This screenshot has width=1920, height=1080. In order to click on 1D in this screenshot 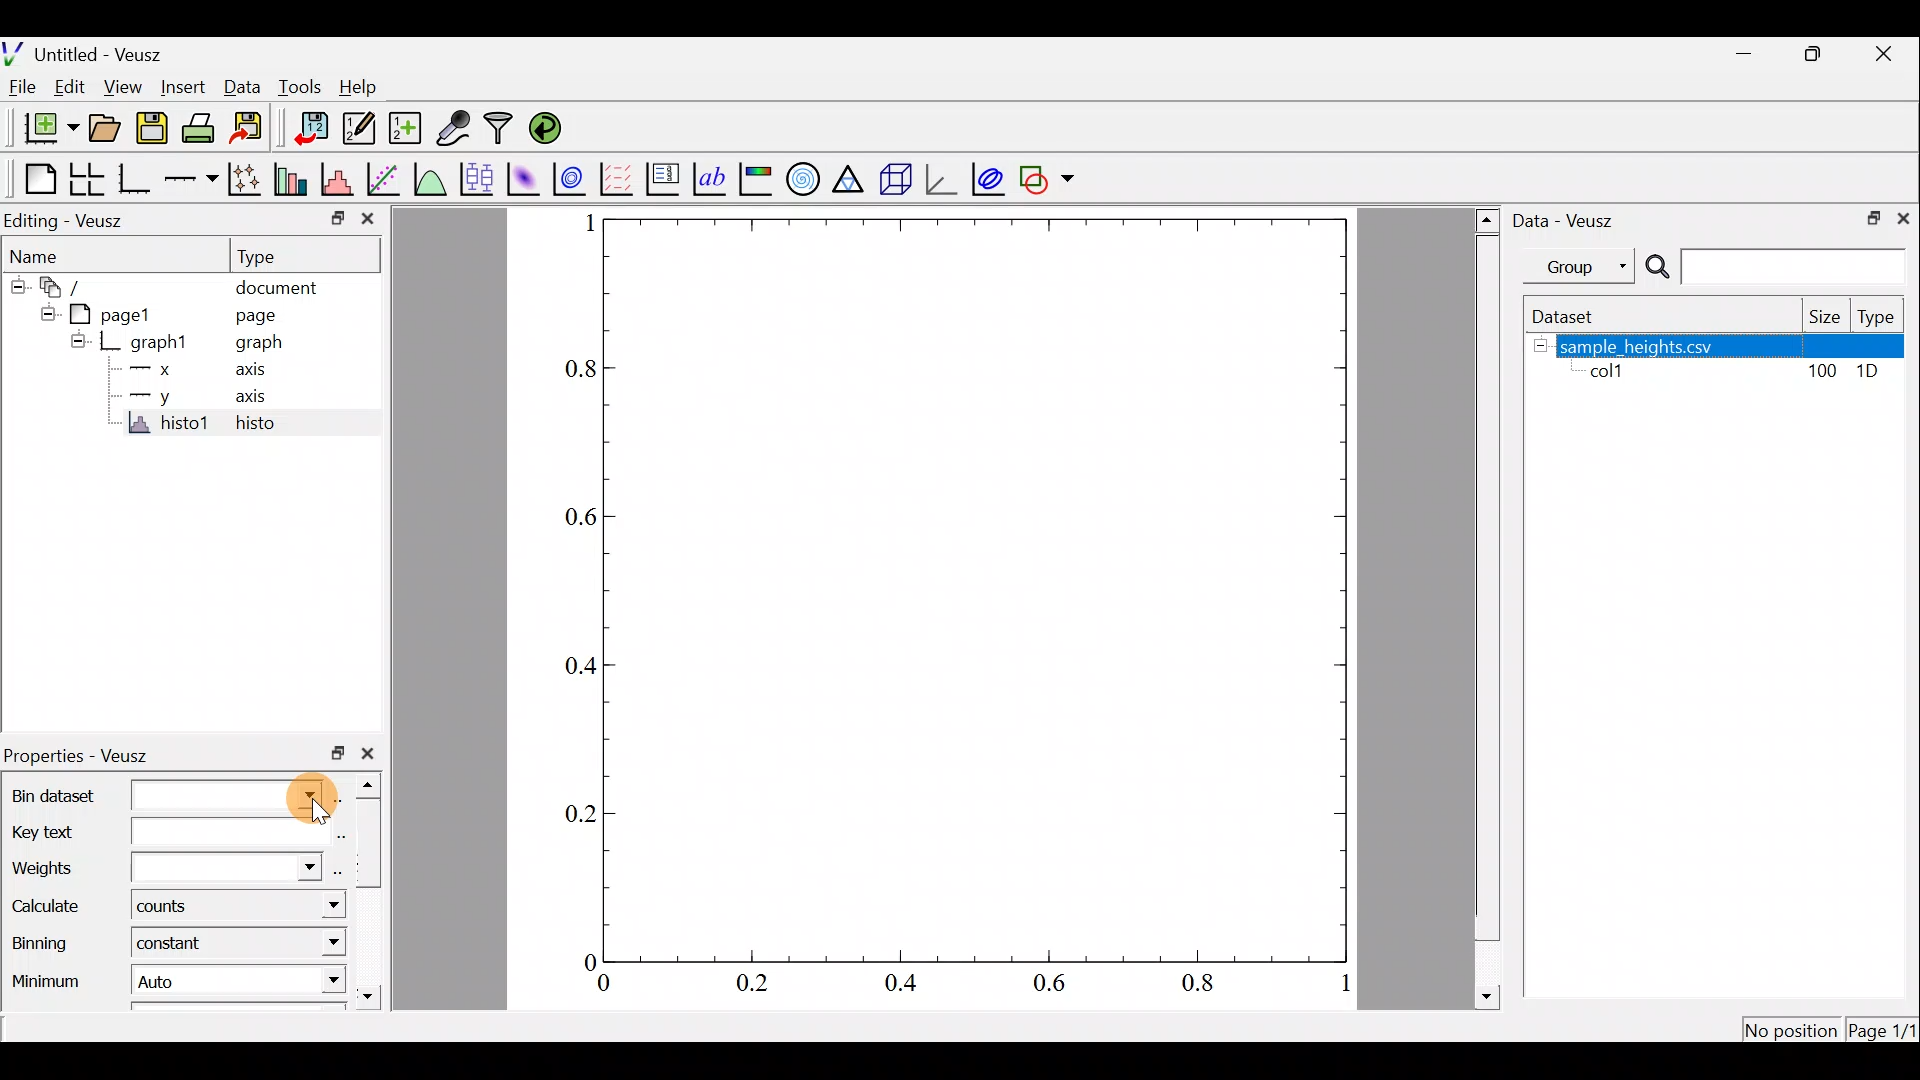, I will do `click(1870, 374)`.